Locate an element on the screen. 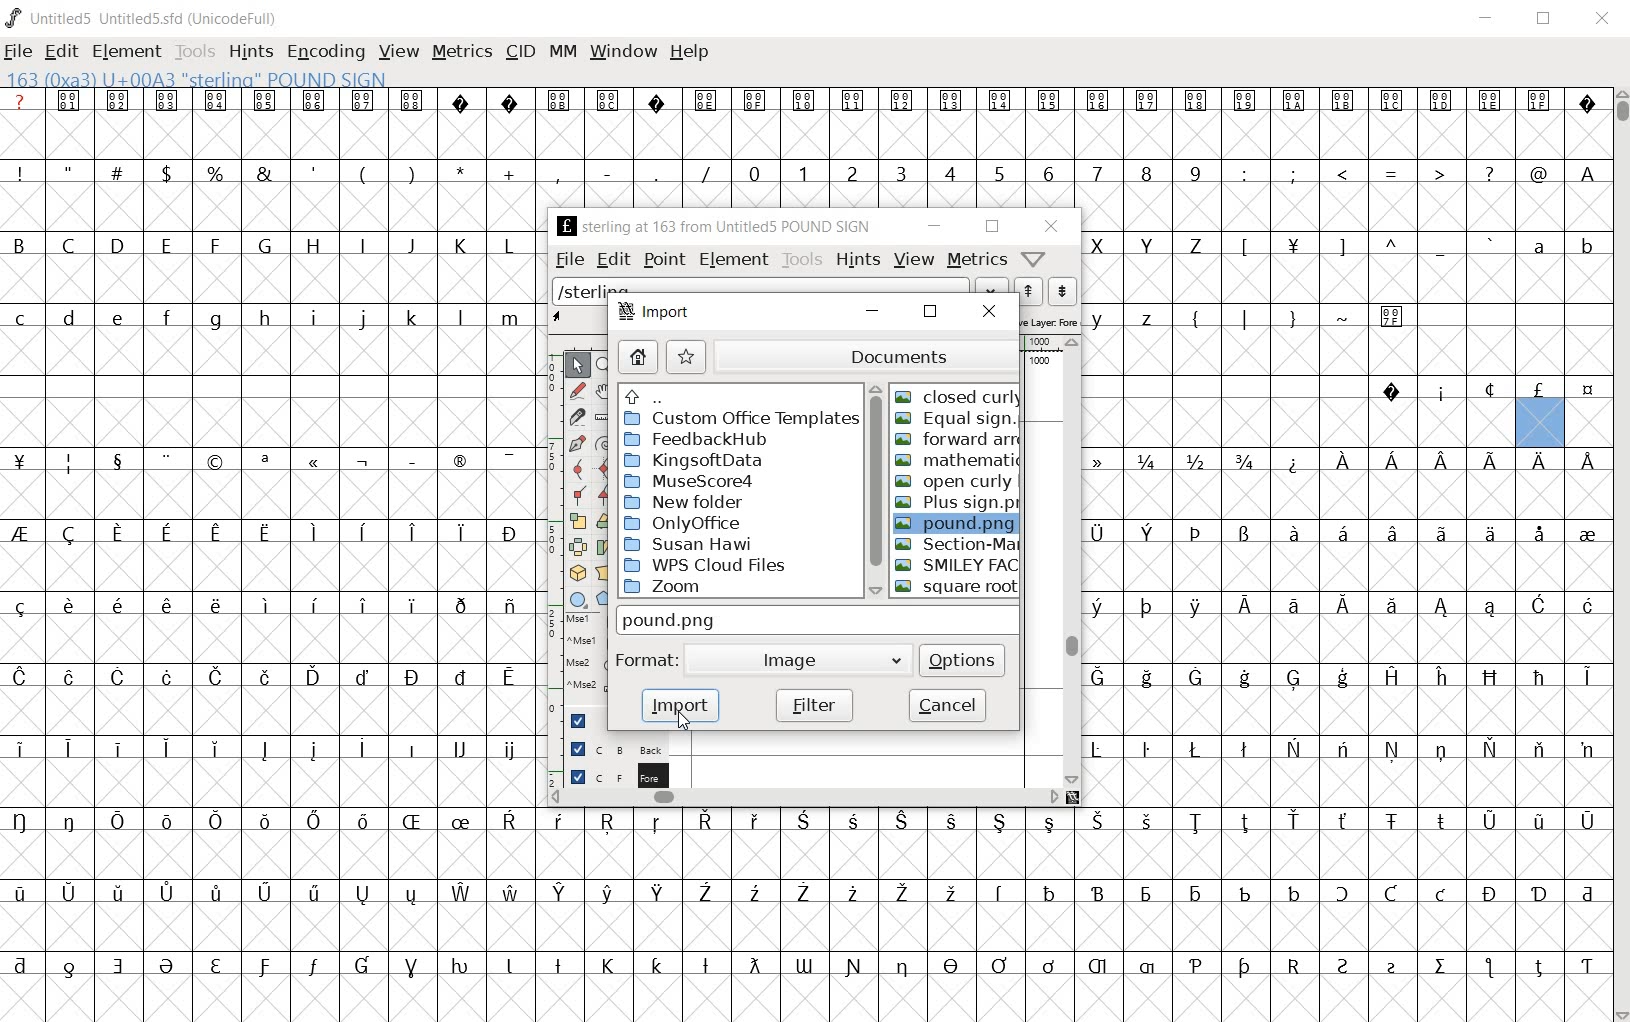  Symbol is located at coordinates (609, 99).